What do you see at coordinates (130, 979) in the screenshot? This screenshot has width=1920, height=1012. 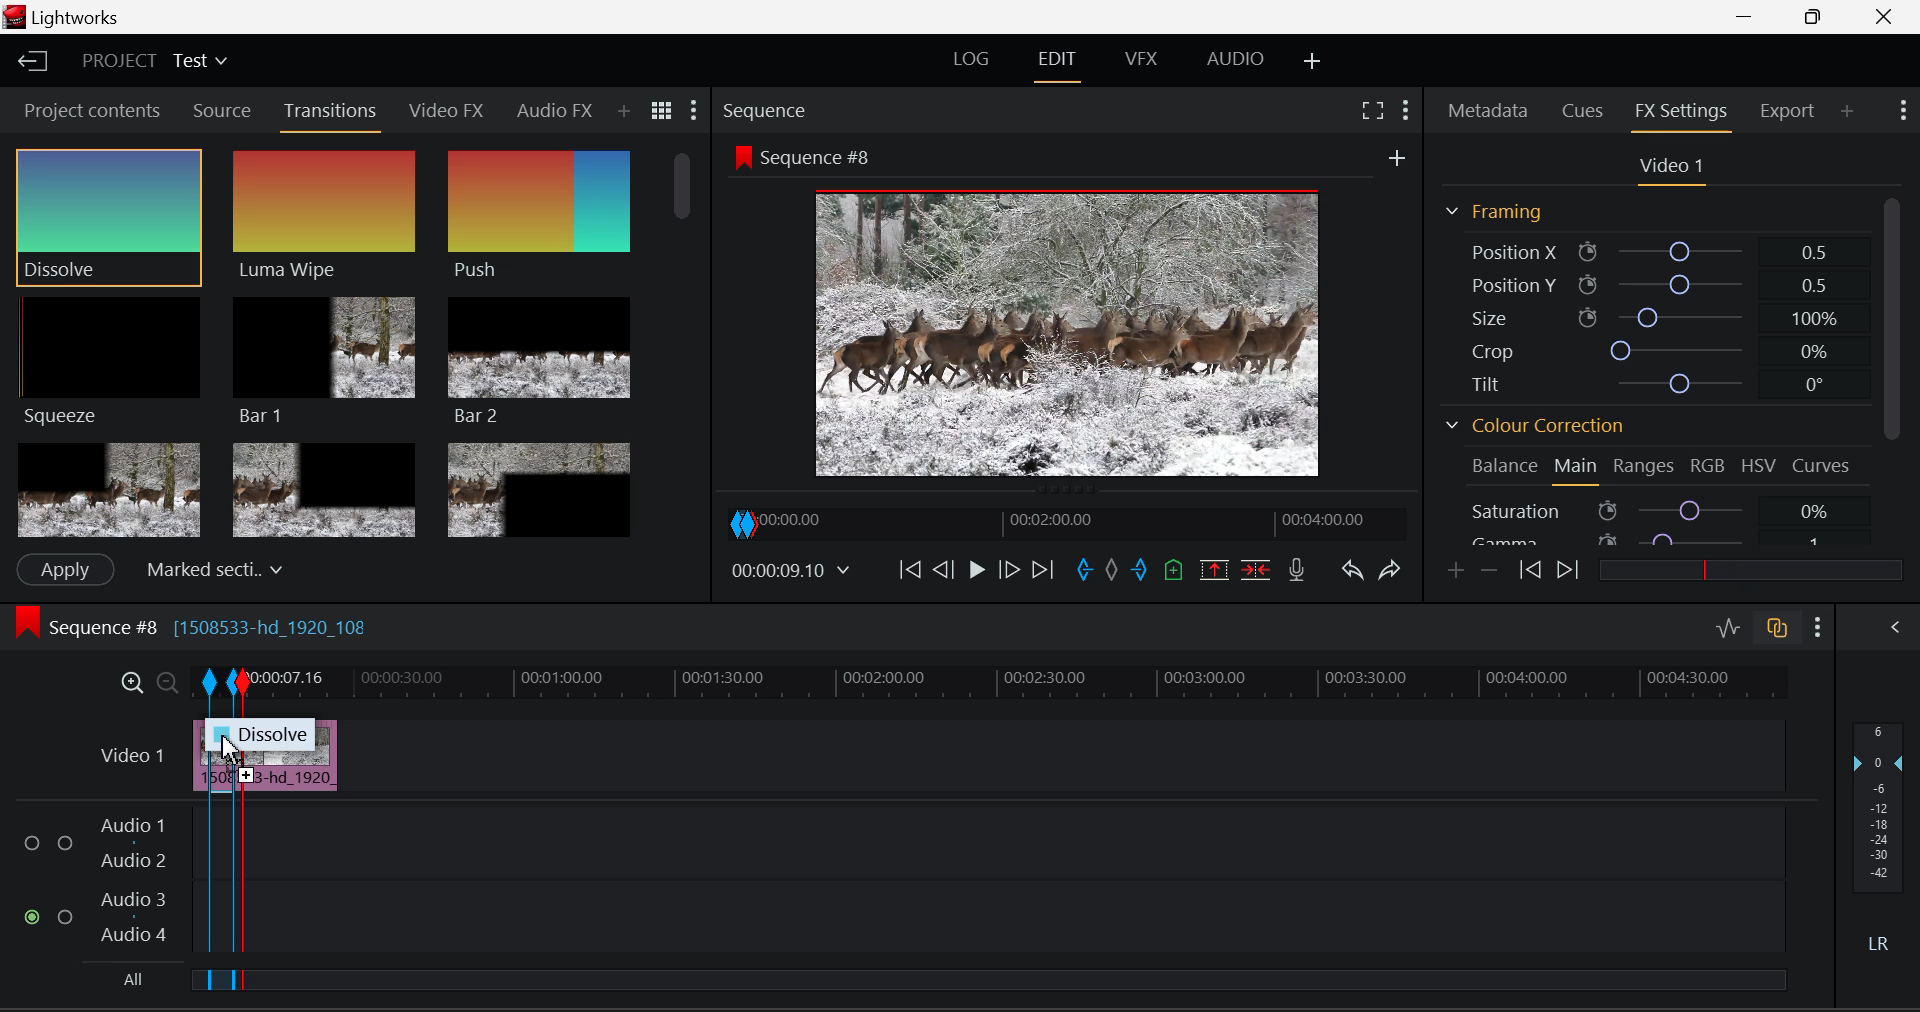 I see `All` at bounding box center [130, 979].